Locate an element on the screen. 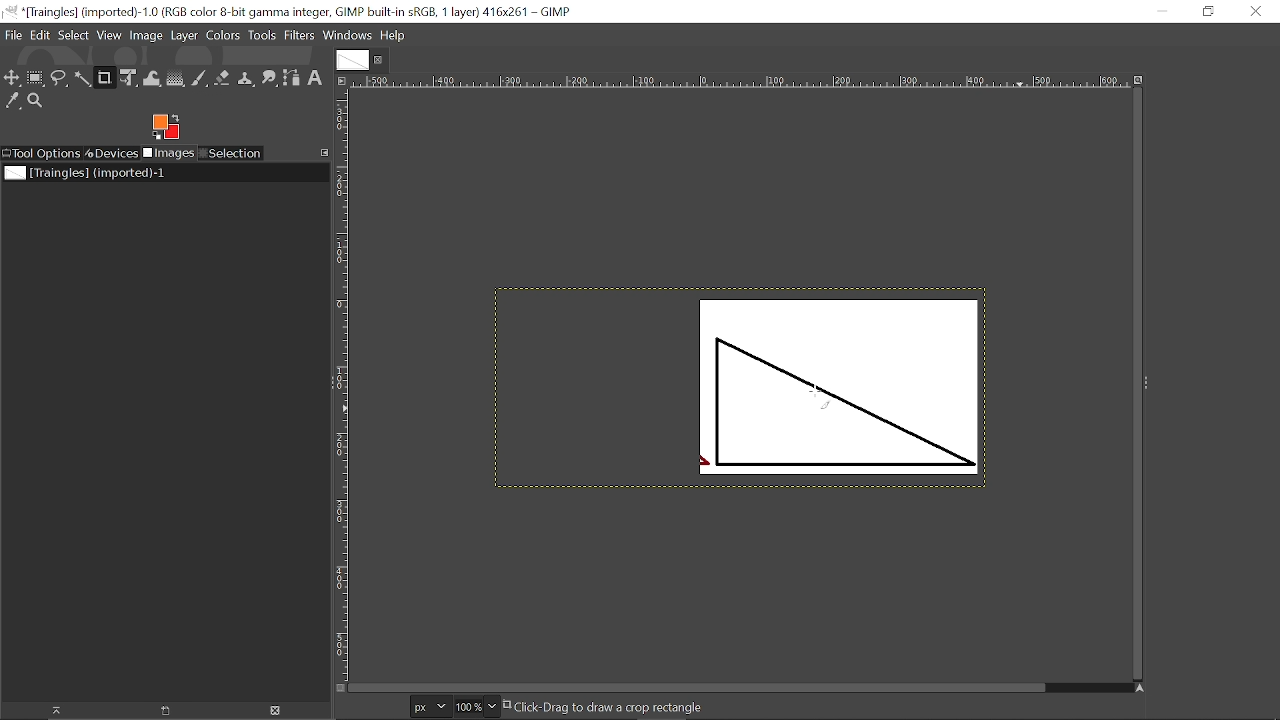 This screenshot has height=720, width=1280. Tool options is located at coordinates (41, 154).